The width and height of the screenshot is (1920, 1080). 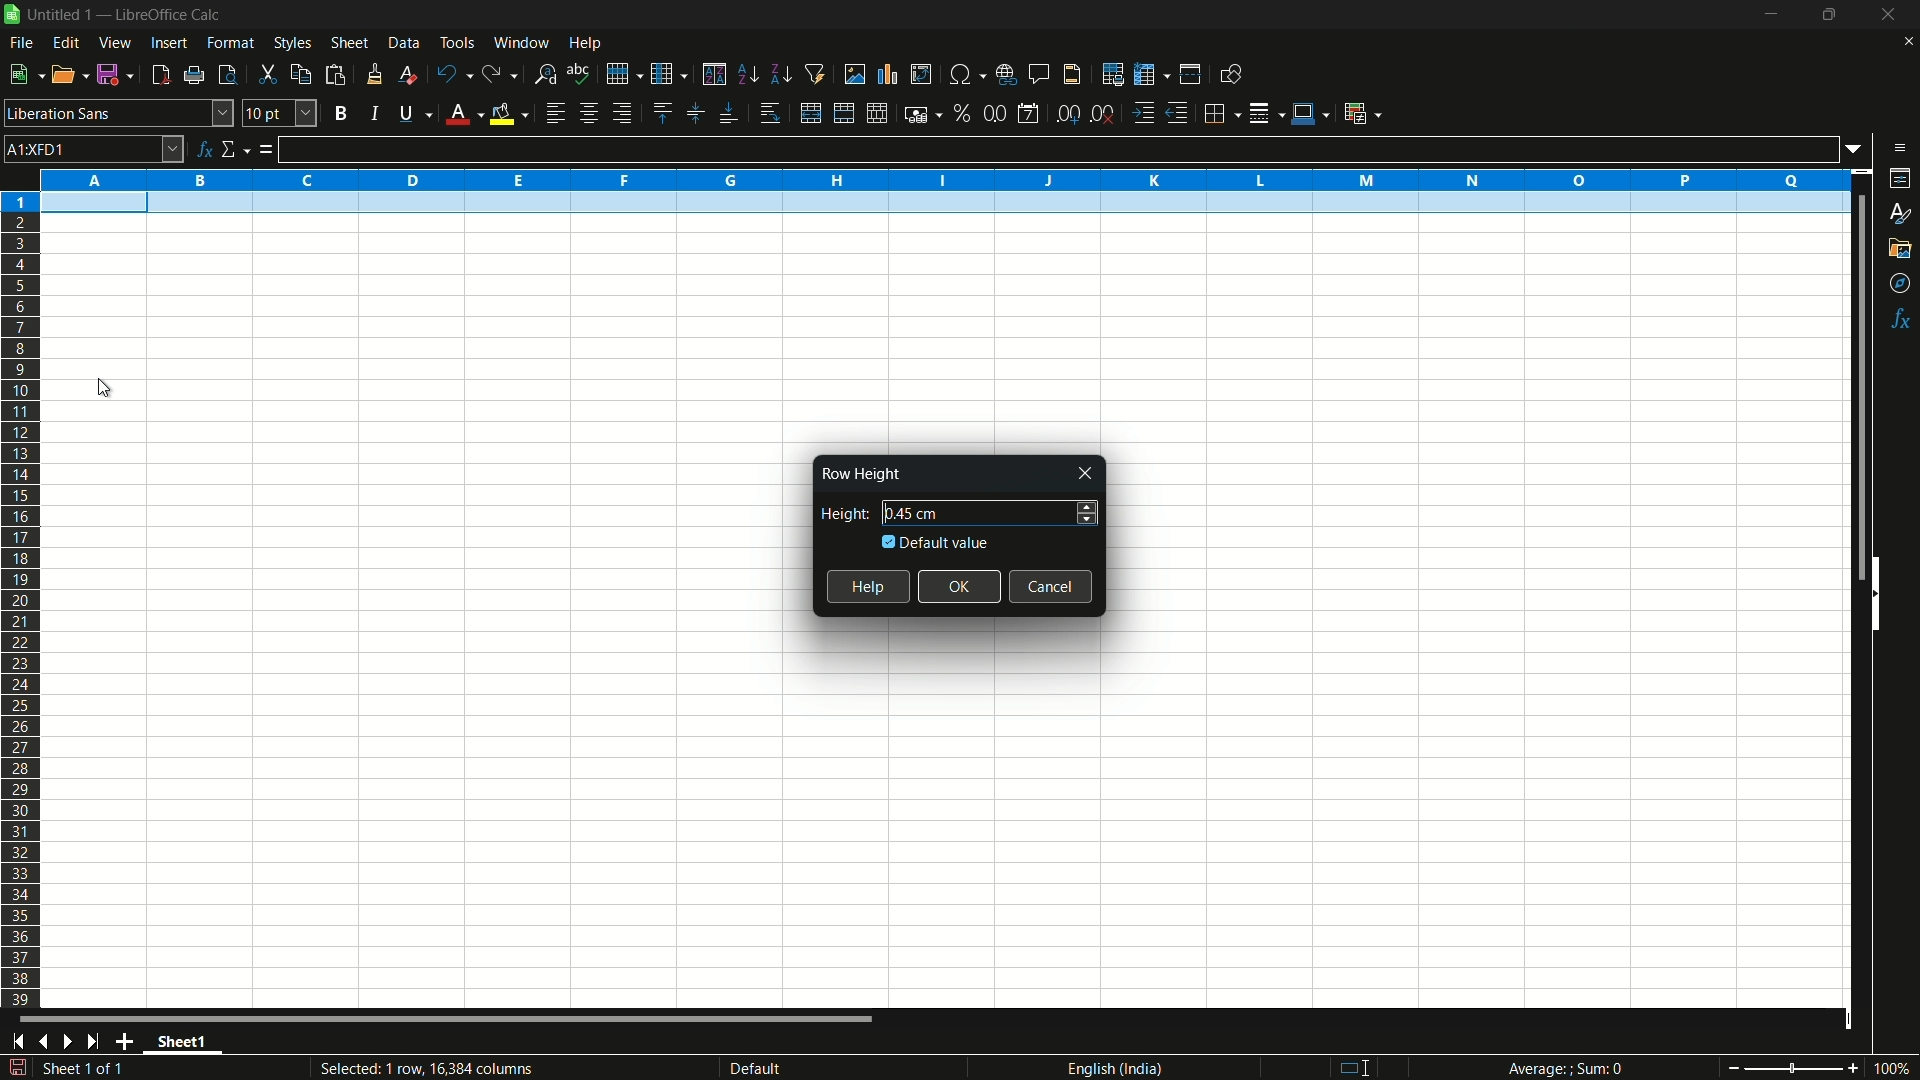 I want to click on Selected: 1 row, 16,384 columns, so click(x=422, y=1067).